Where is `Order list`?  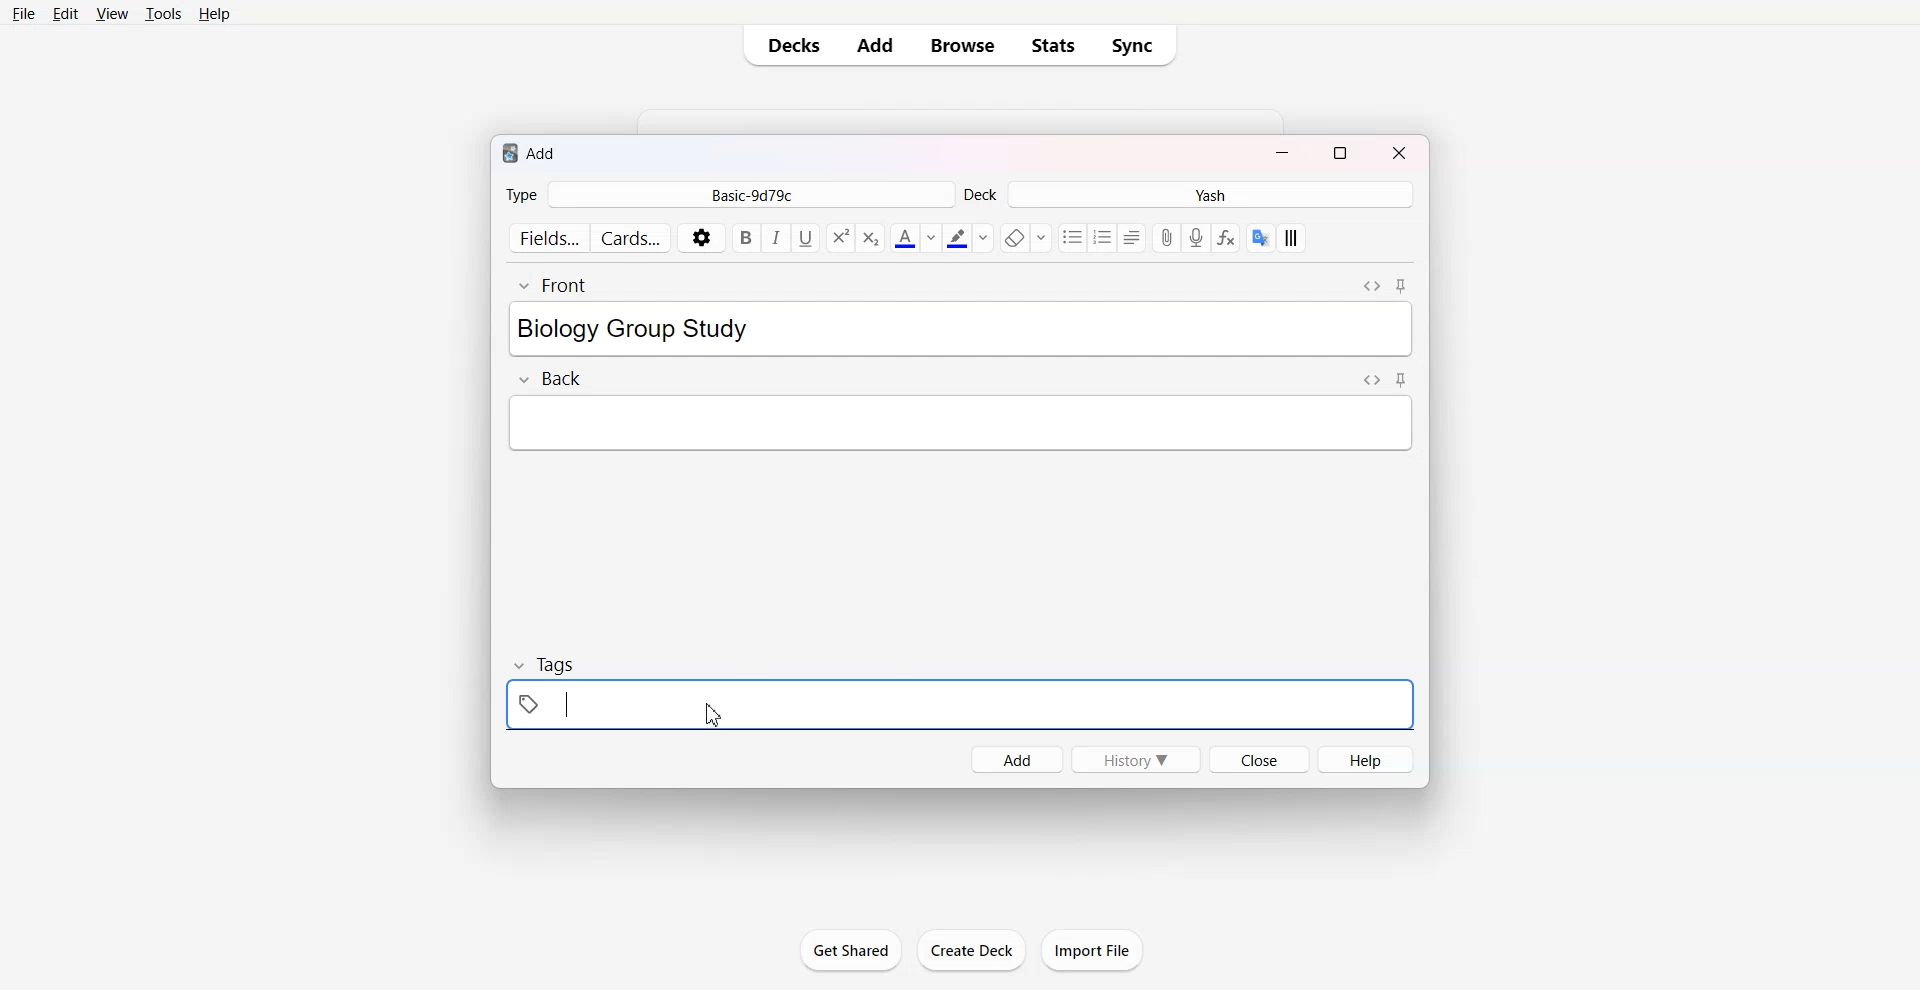
Order list is located at coordinates (1104, 238).